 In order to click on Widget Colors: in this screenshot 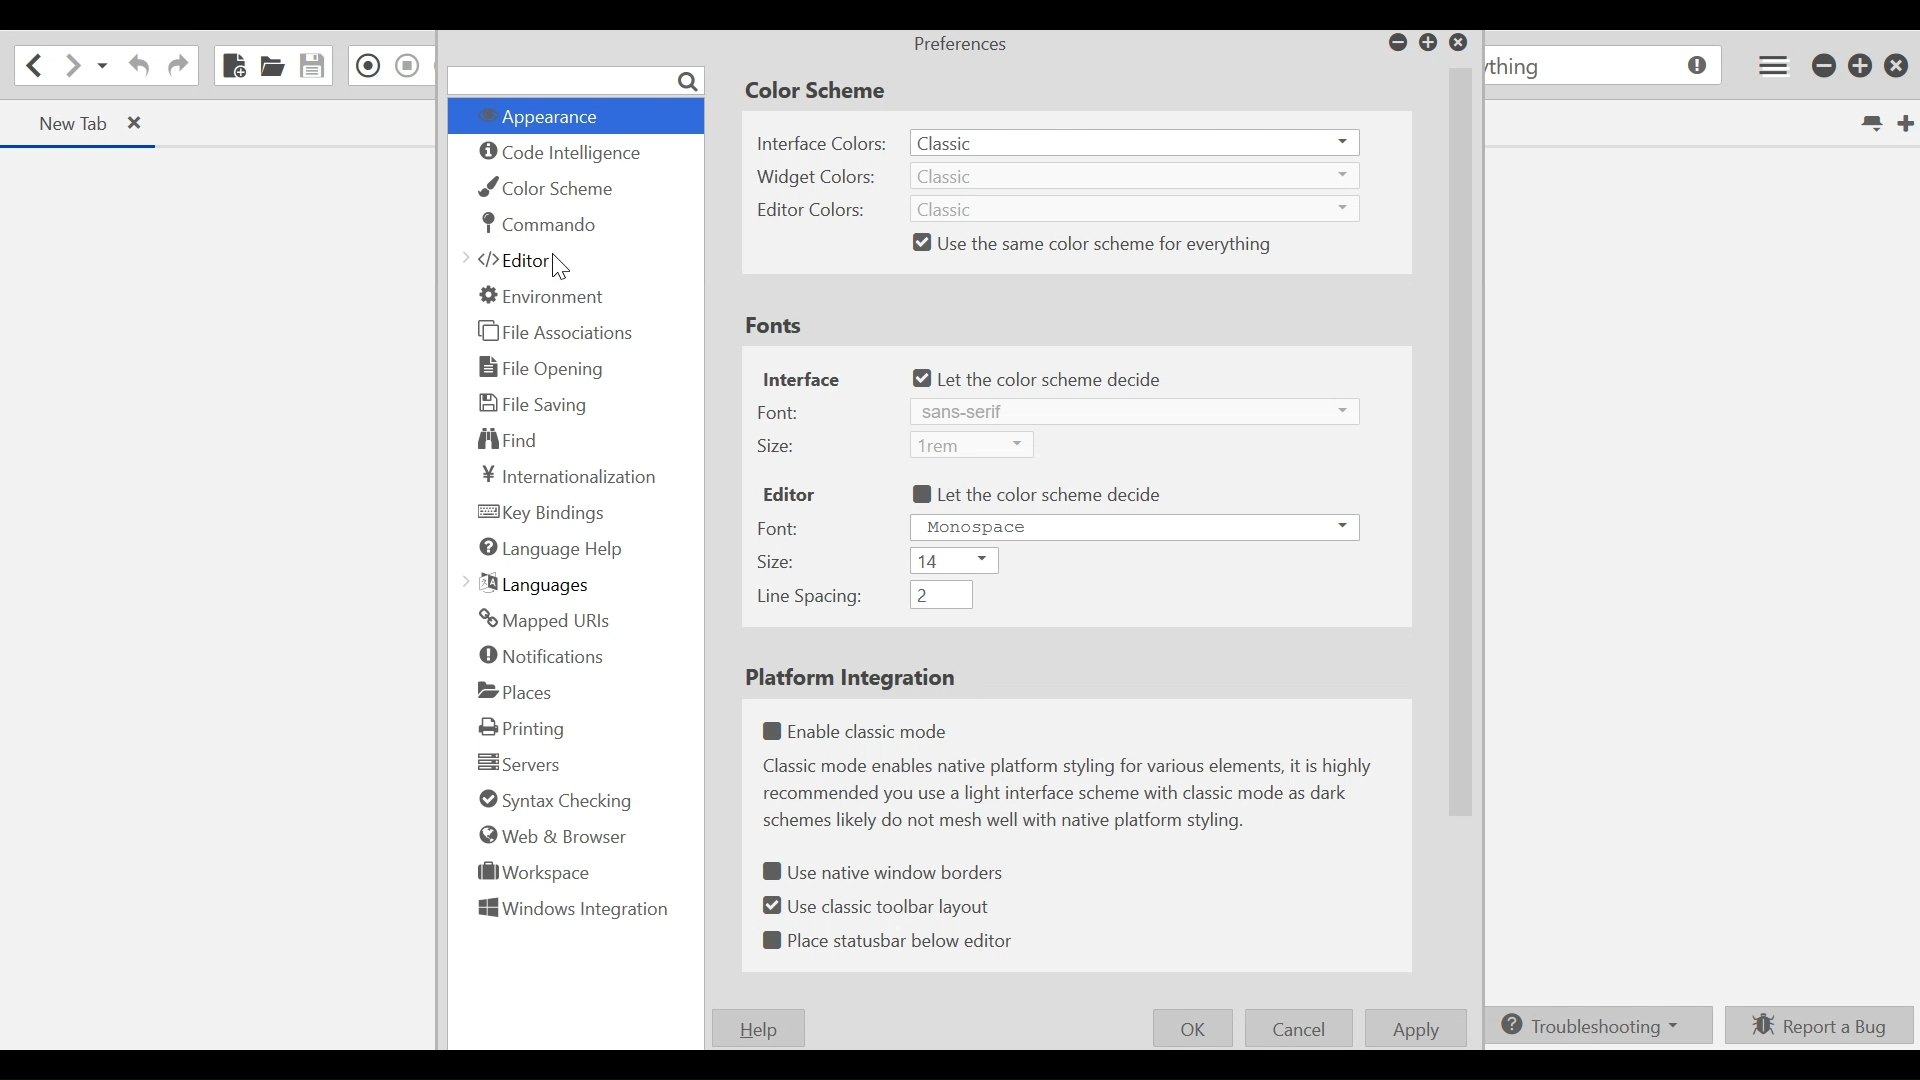, I will do `click(819, 176)`.